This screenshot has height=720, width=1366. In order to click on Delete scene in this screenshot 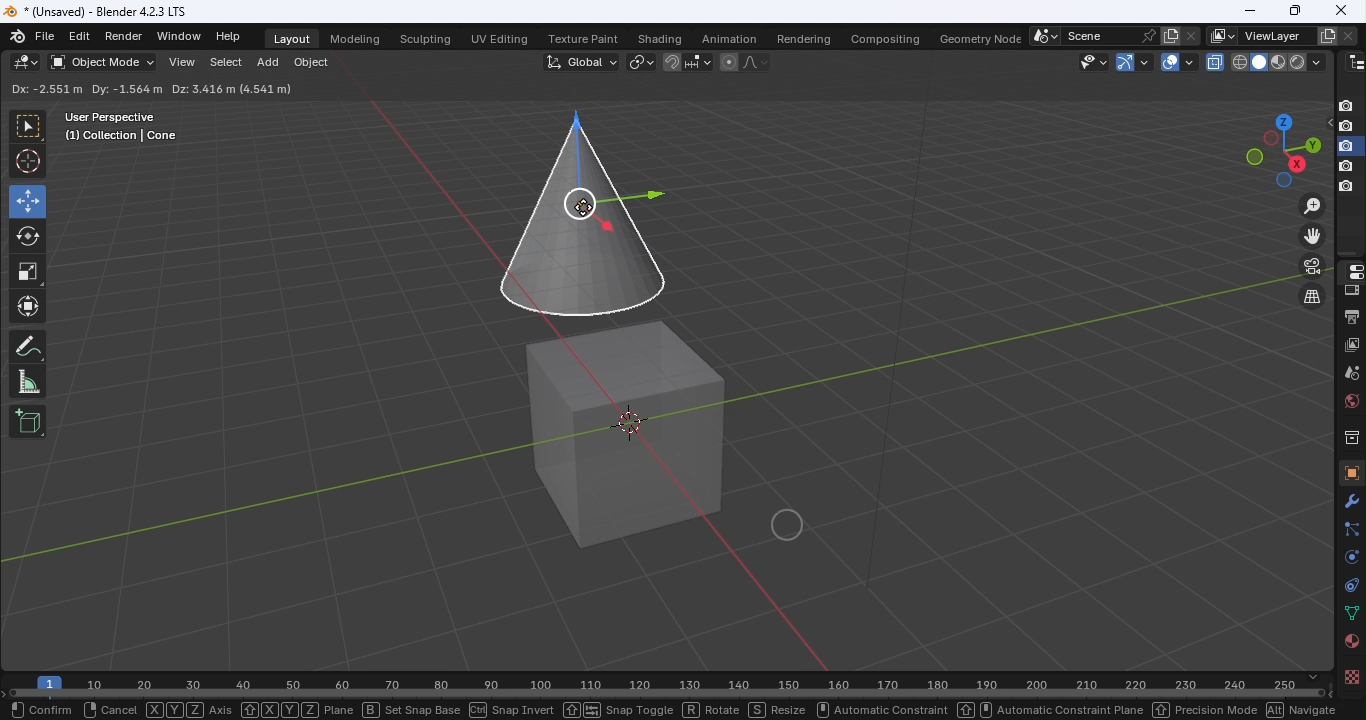, I will do `click(1190, 35)`.